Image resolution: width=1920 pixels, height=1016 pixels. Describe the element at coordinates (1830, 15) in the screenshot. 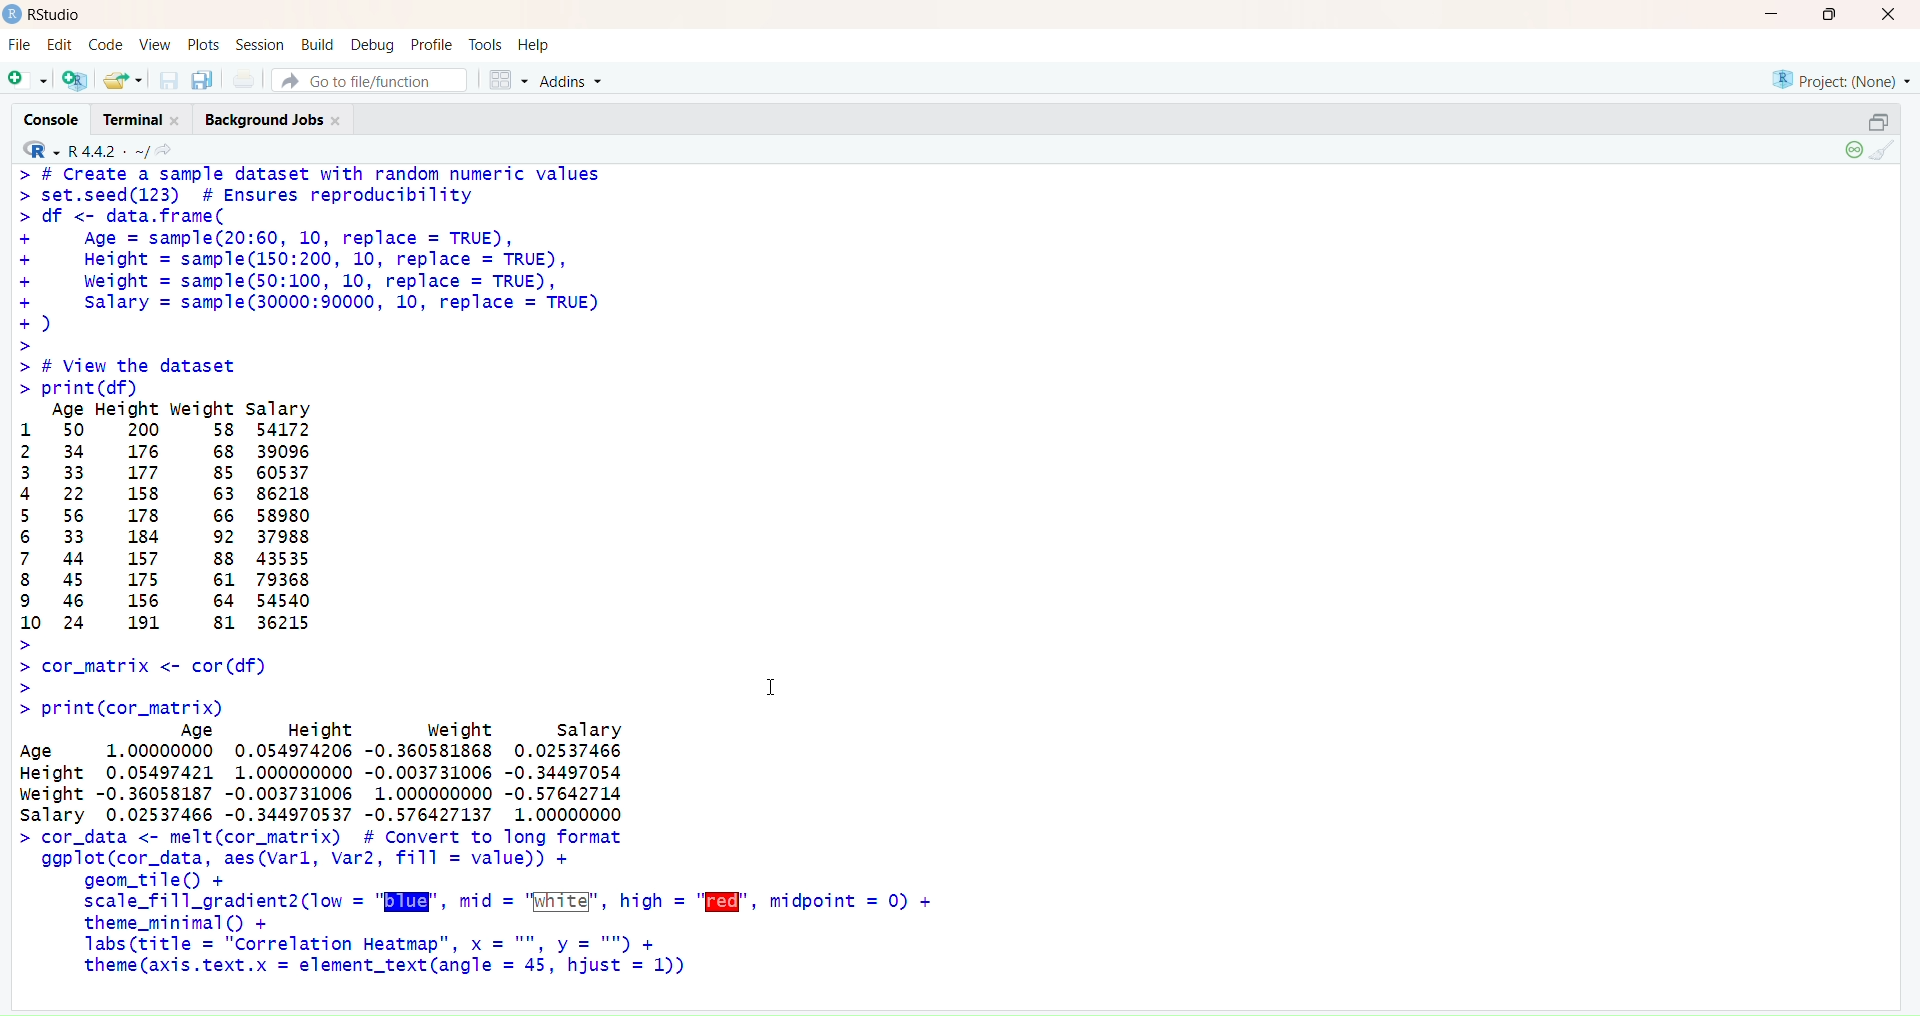

I see `Maximize` at that location.